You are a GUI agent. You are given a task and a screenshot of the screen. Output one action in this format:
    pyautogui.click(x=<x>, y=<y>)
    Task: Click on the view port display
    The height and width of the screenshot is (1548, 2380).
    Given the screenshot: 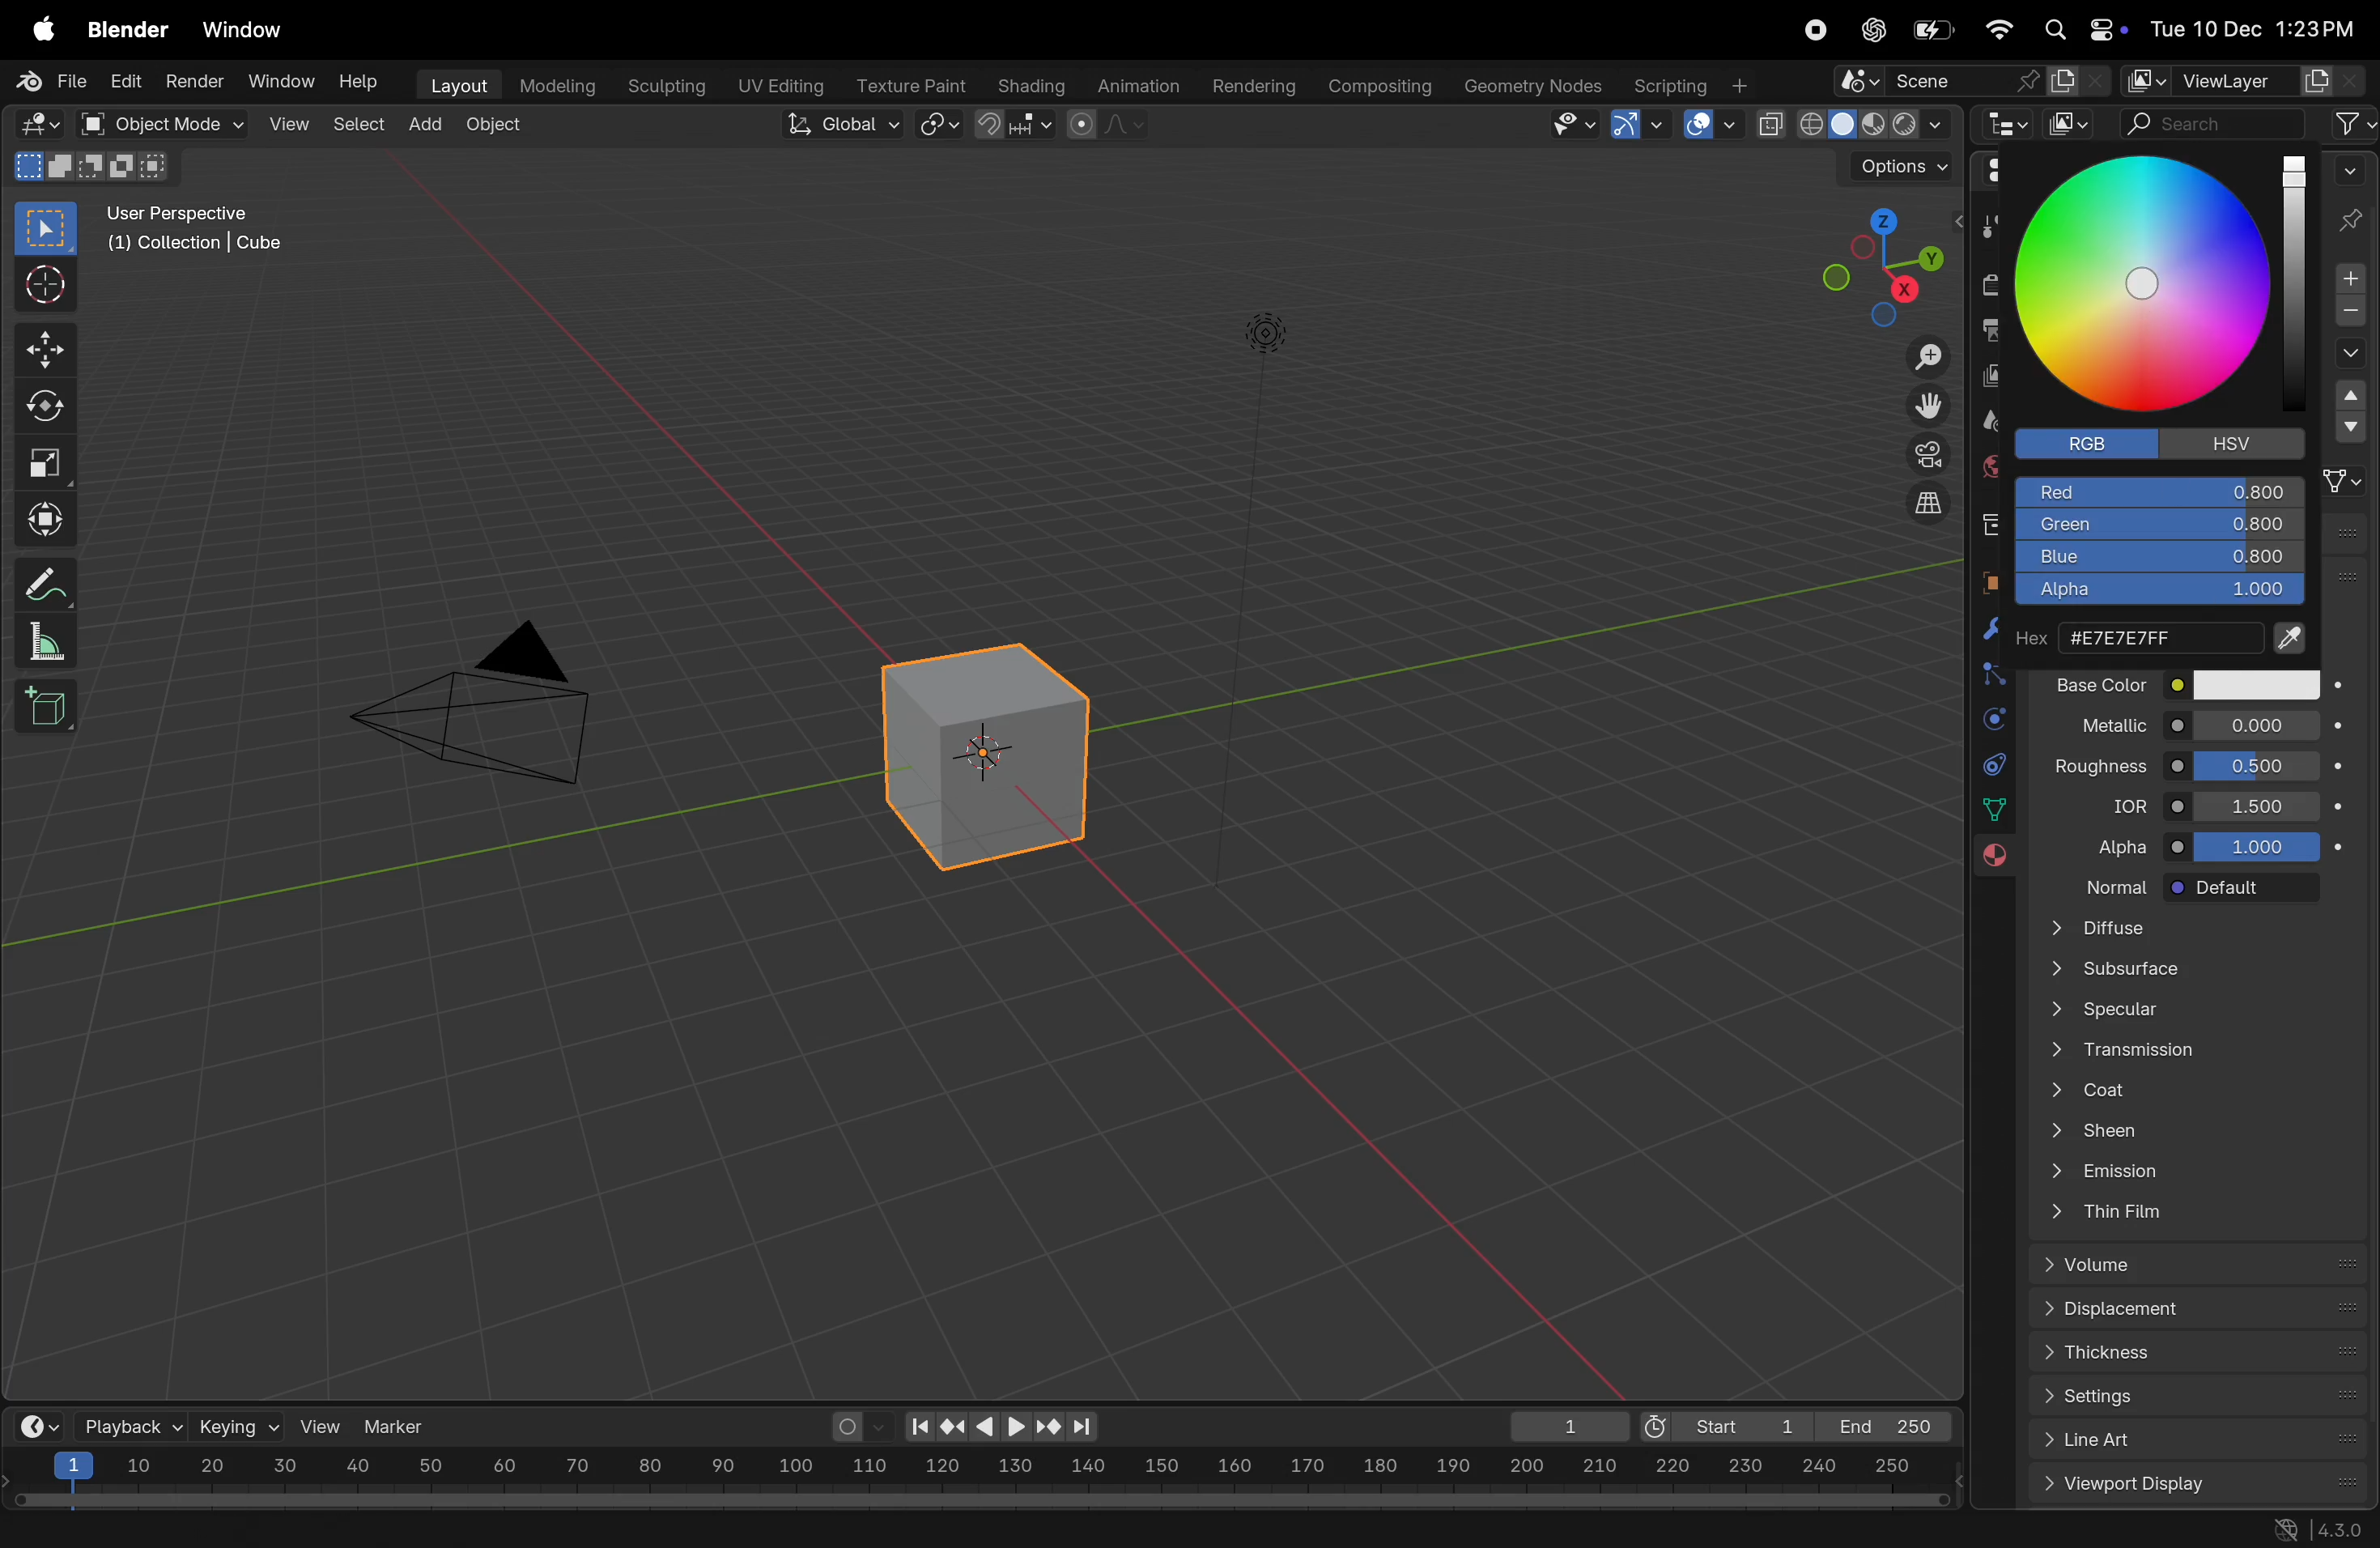 What is the action you would take?
    pyautogui.click(x=2202, y=1485)
    